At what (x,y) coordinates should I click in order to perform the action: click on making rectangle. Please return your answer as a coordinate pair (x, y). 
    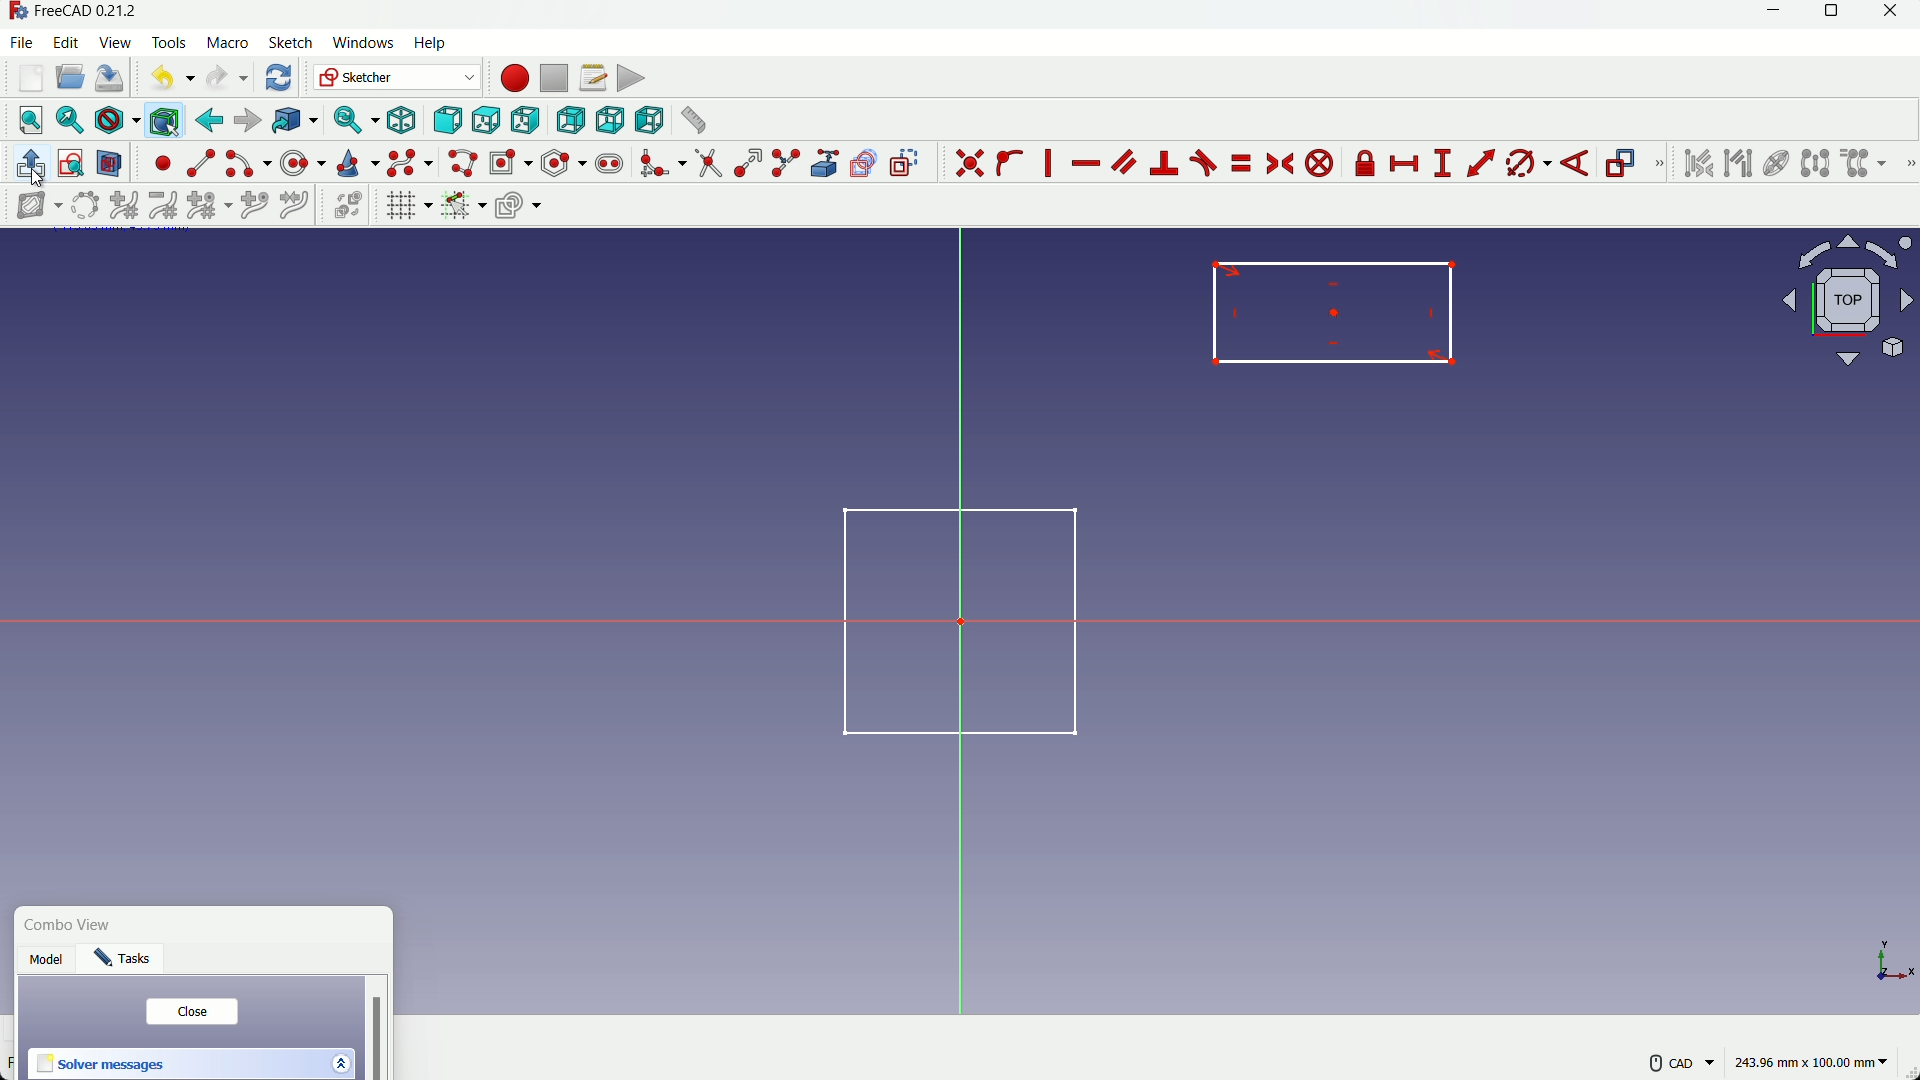
    Looking at the image, I should click on (1334, 312).